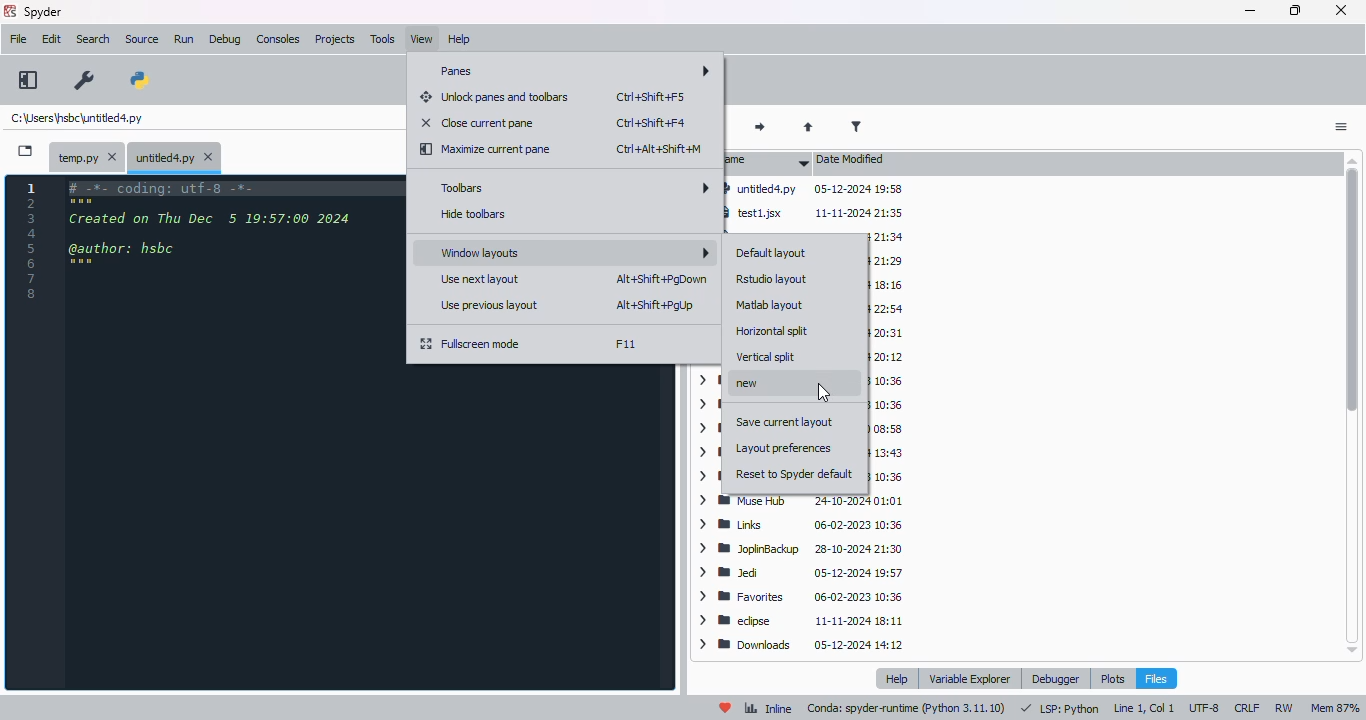  I want to click on minimize, so click(1250, 11).